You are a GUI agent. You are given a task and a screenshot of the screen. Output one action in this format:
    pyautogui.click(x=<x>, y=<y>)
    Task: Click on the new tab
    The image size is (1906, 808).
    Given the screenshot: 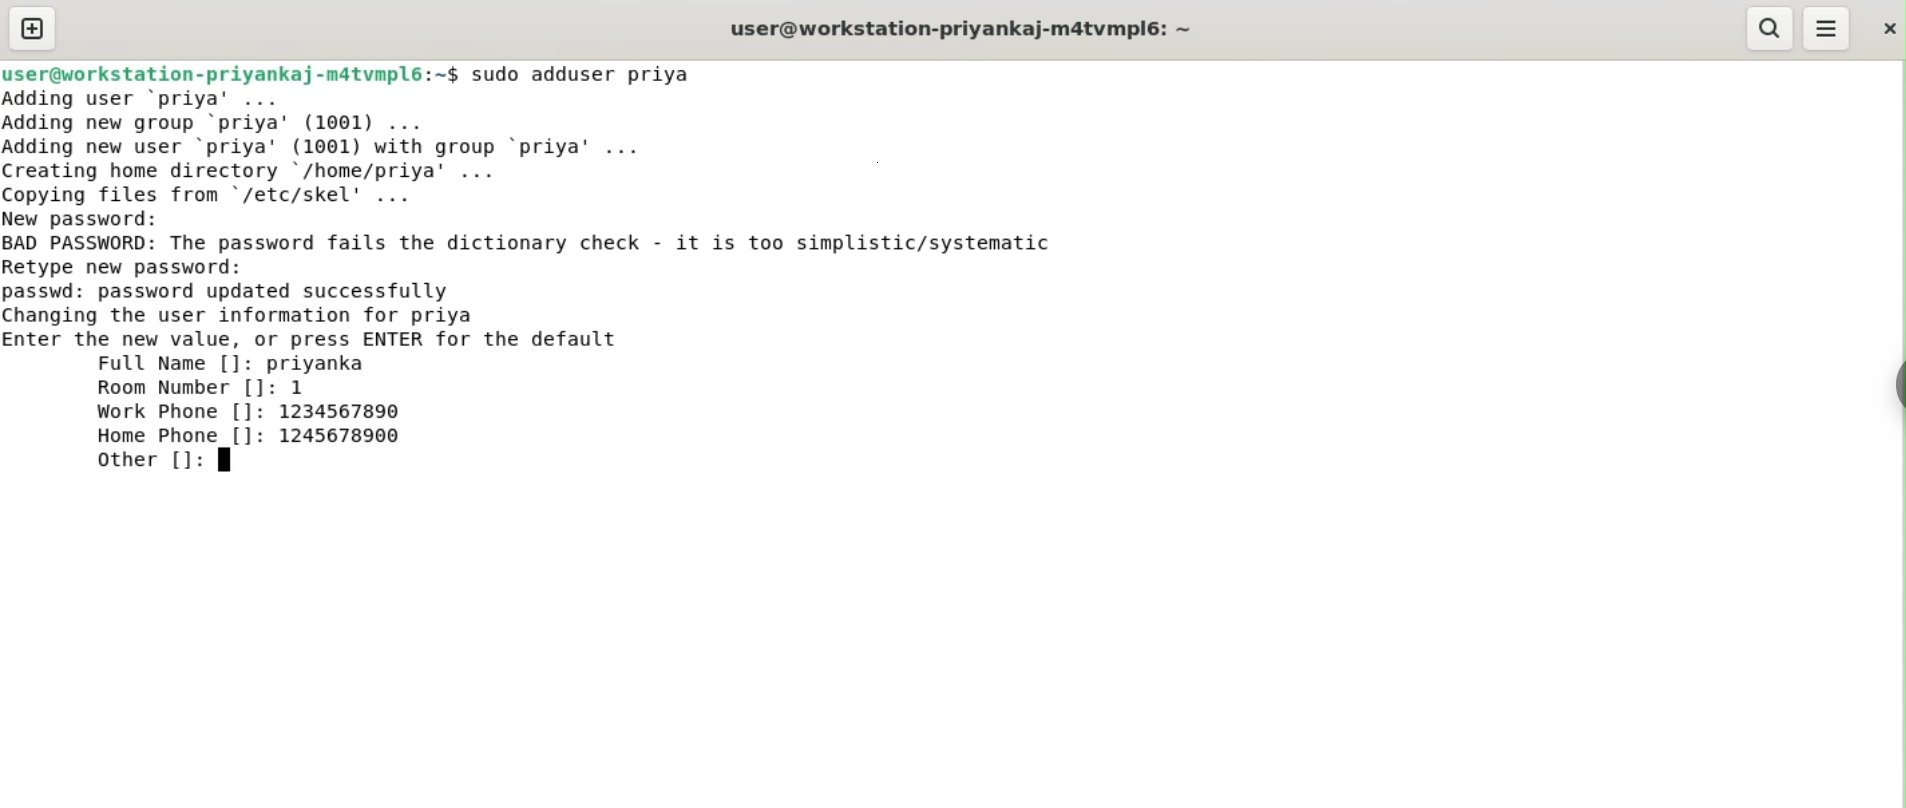 What is the action you would take?
    pyautogui.click(x=33, y=28)
    